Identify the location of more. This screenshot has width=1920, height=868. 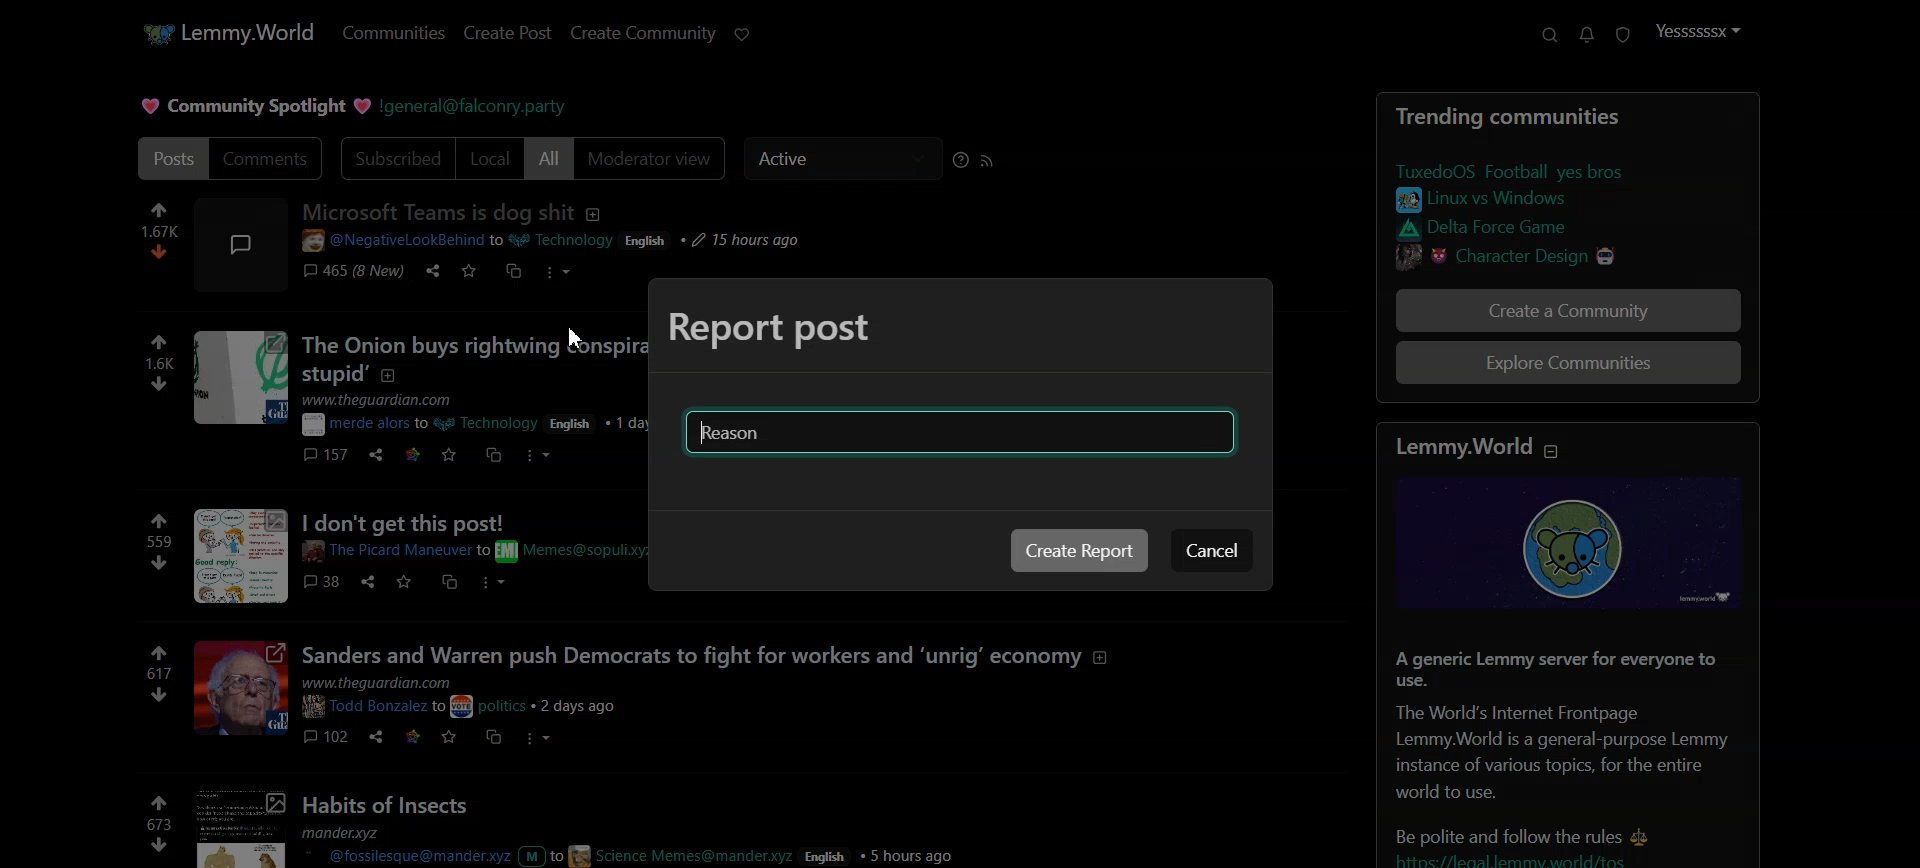
(494, 581).